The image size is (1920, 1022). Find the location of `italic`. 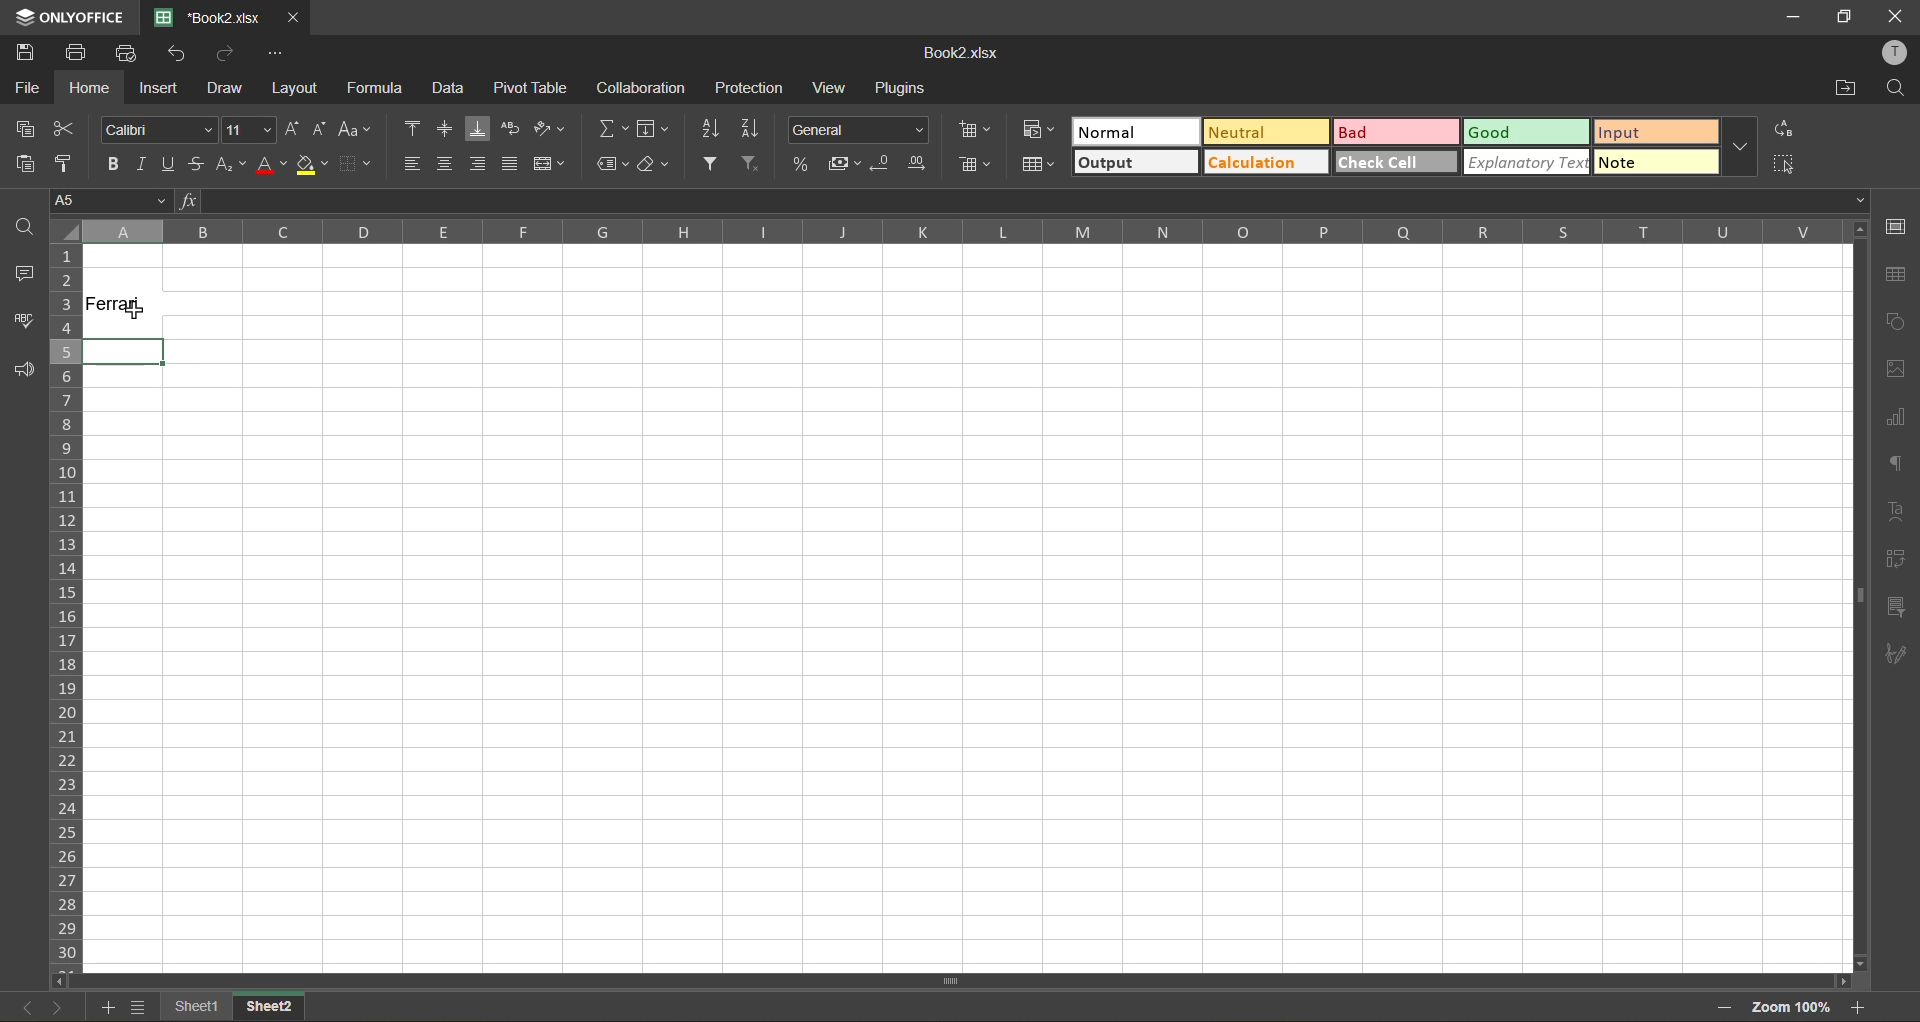

italic is located at coordinates (143, 164).